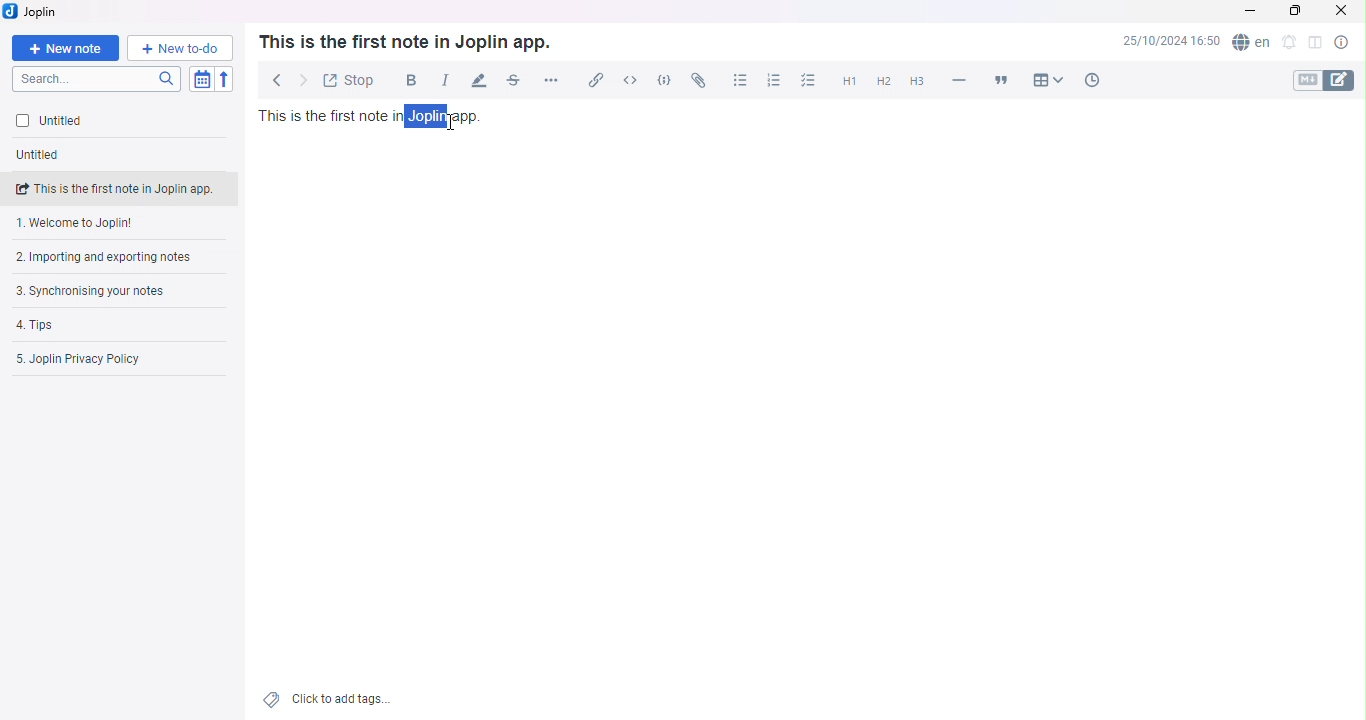 The image size is (1366, 720). Describe the element at coordinates (1088, 79) in the screenshot. I see `Insert time` at that location.